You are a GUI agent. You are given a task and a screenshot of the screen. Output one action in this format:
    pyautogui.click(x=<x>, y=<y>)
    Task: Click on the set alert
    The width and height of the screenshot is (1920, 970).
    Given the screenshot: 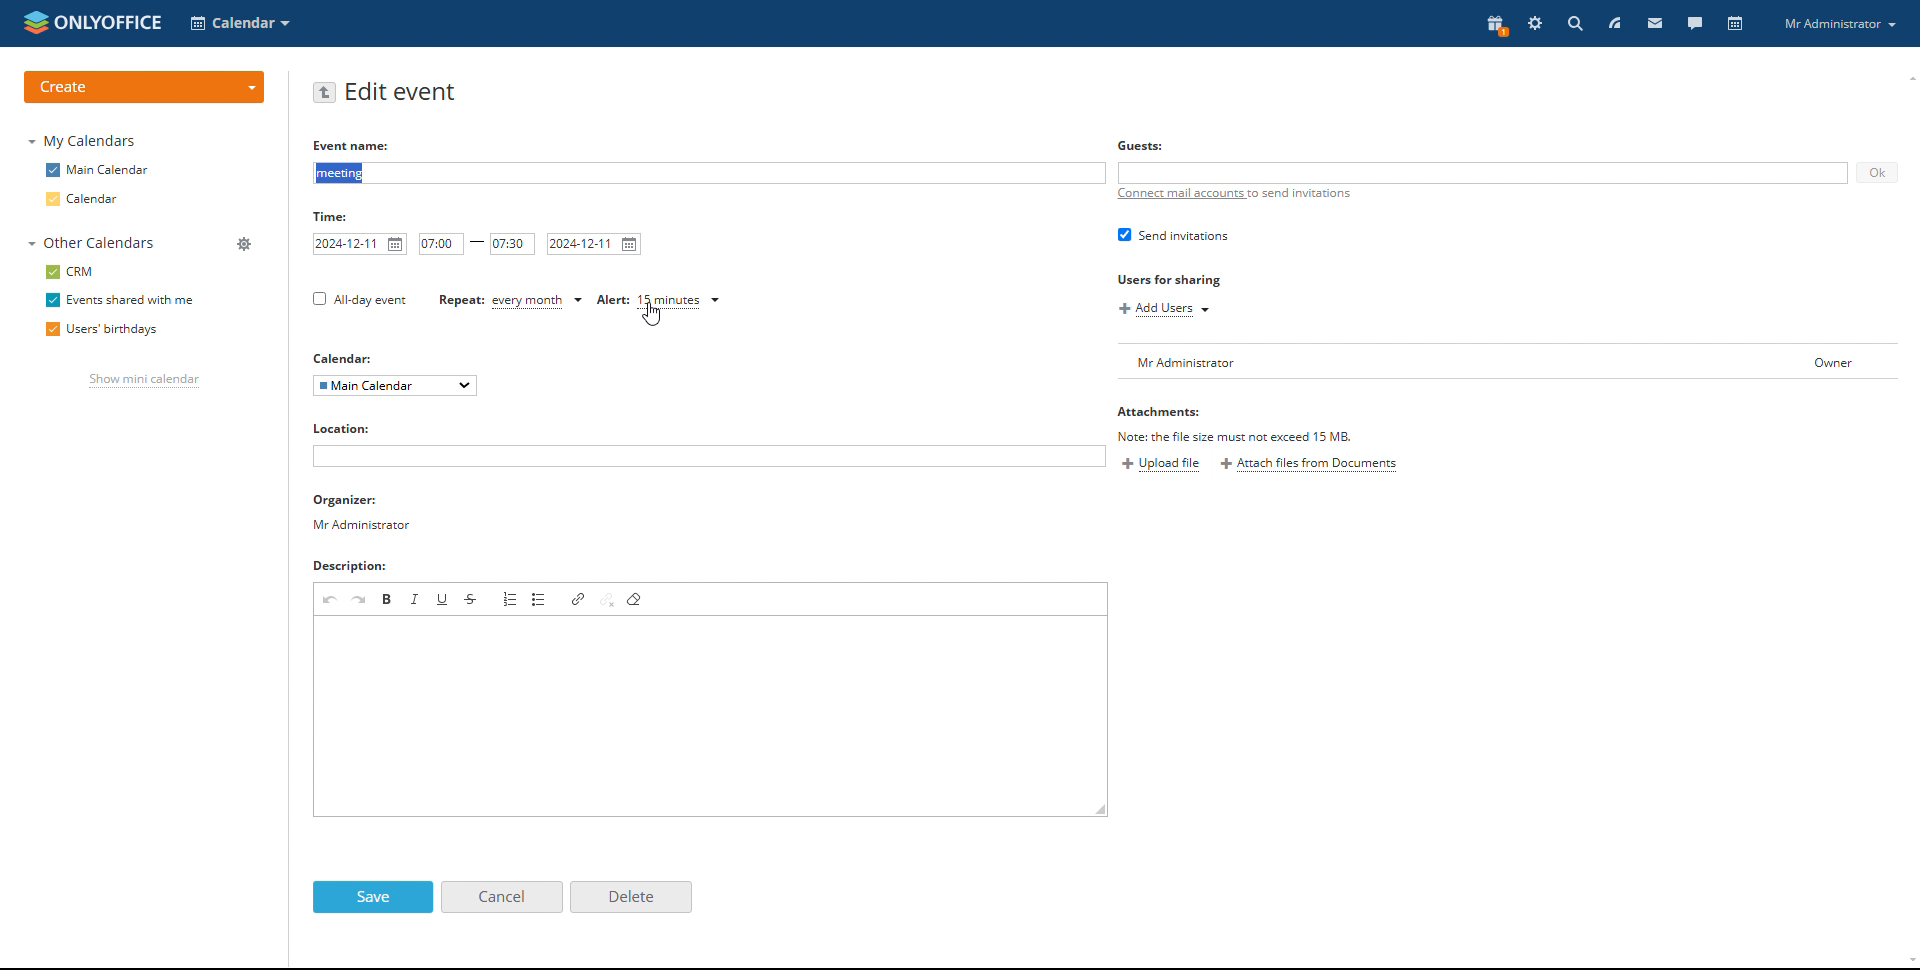 What is the action you would take?
    pyautogui.click(x=658, y=302)
    